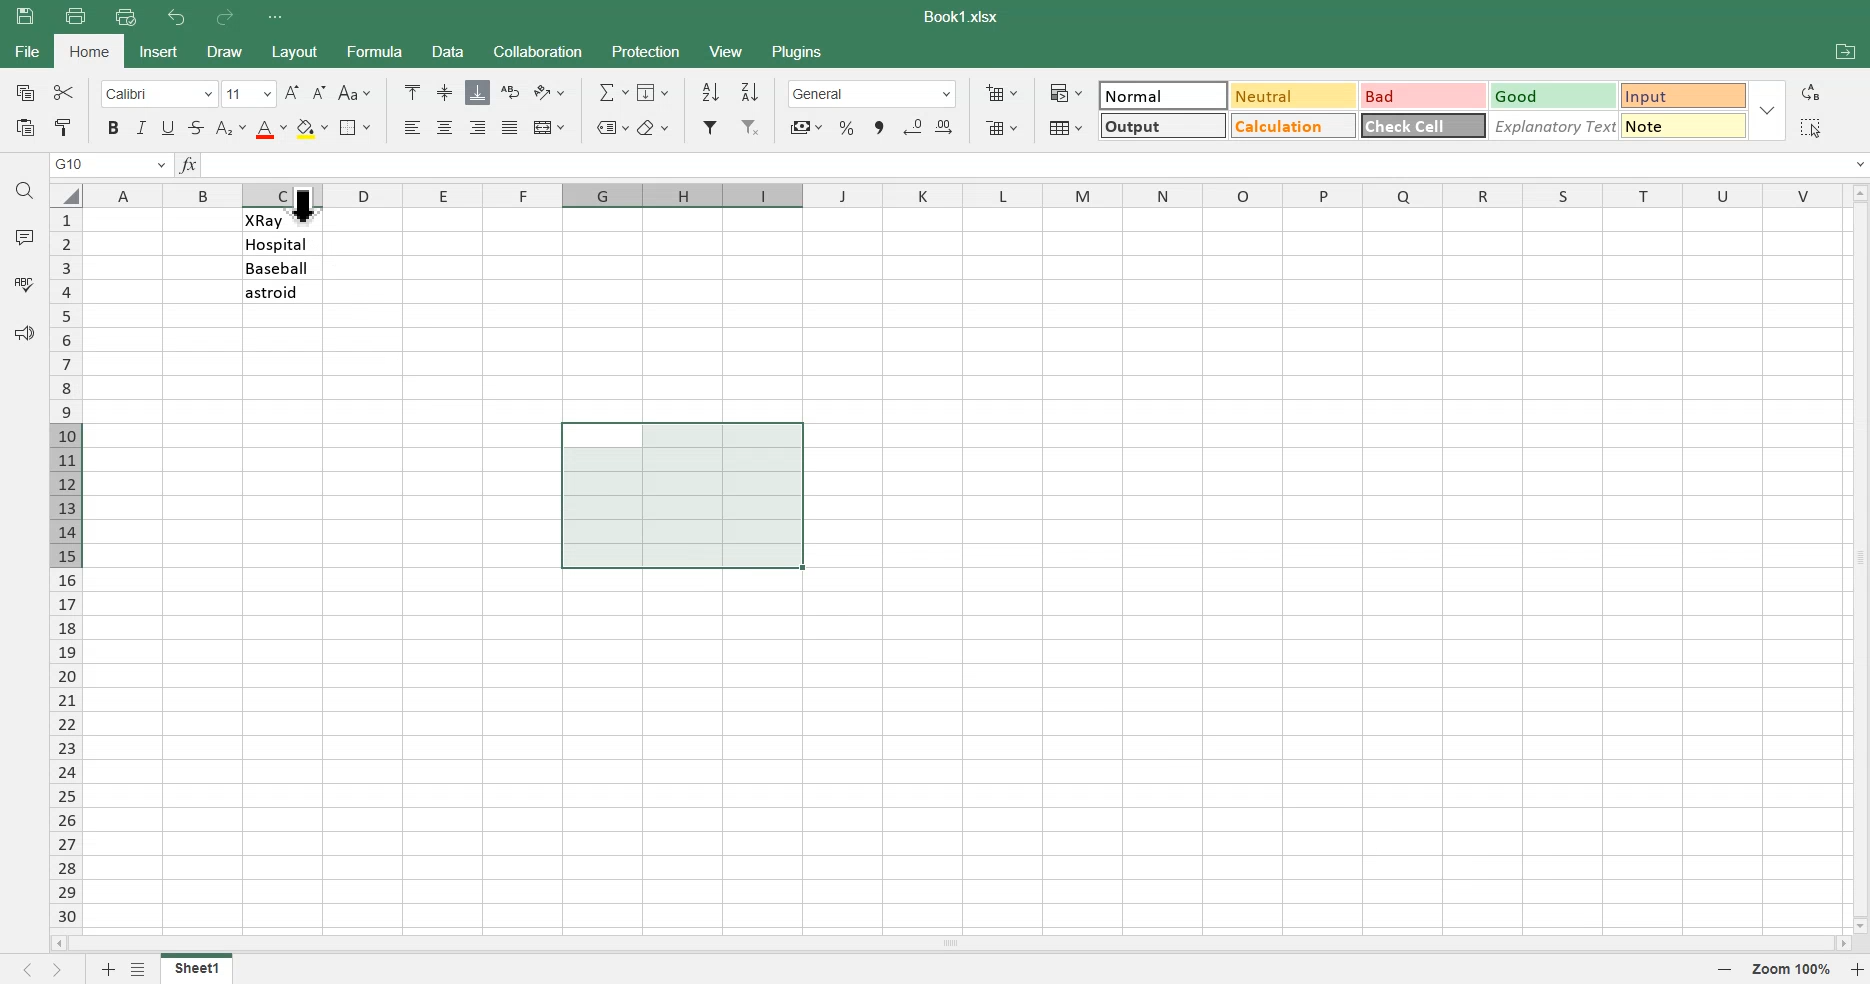 The height and width of the screenshot is (984, 1870). What do you see at coordinates (1290, 126) in the screenshot?
I see `calculations` at bounding box center [1290, 126].